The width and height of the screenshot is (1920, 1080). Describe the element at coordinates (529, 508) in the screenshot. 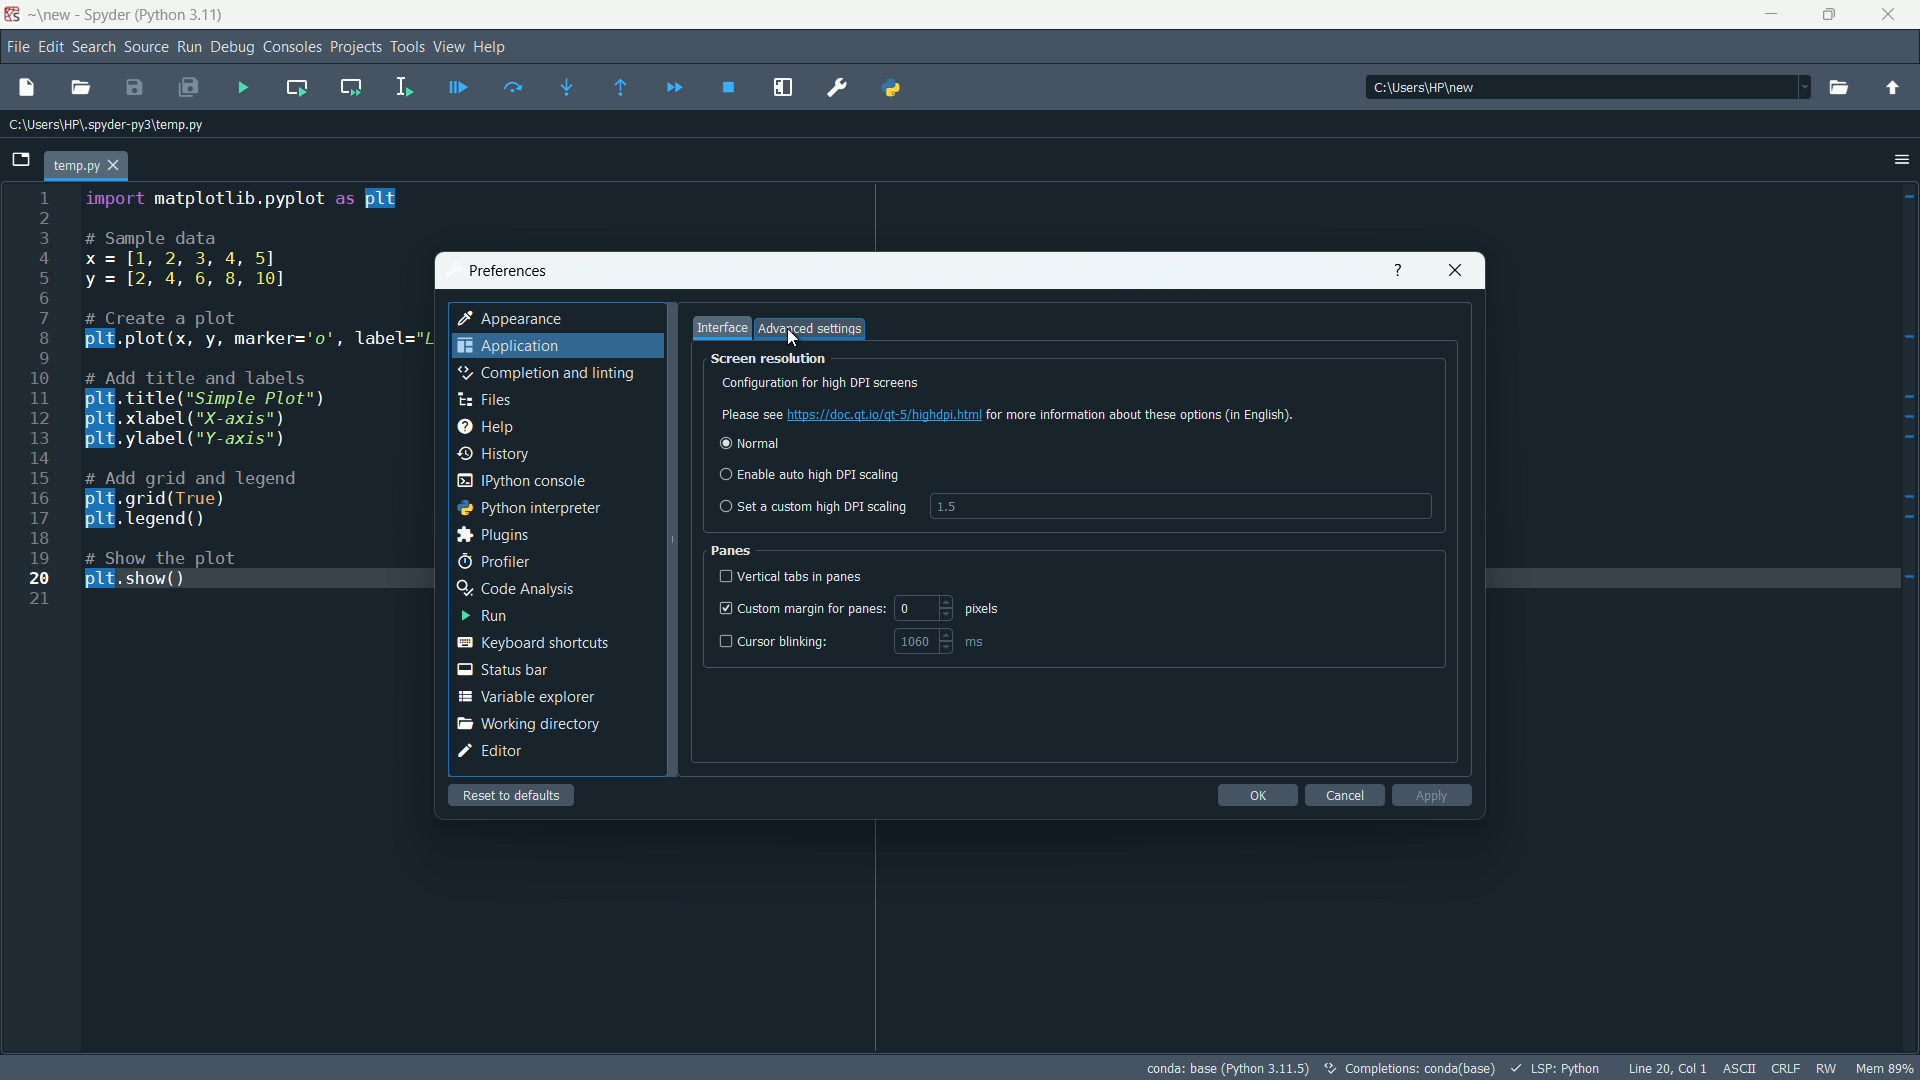

I see `python interpreter` at that location.